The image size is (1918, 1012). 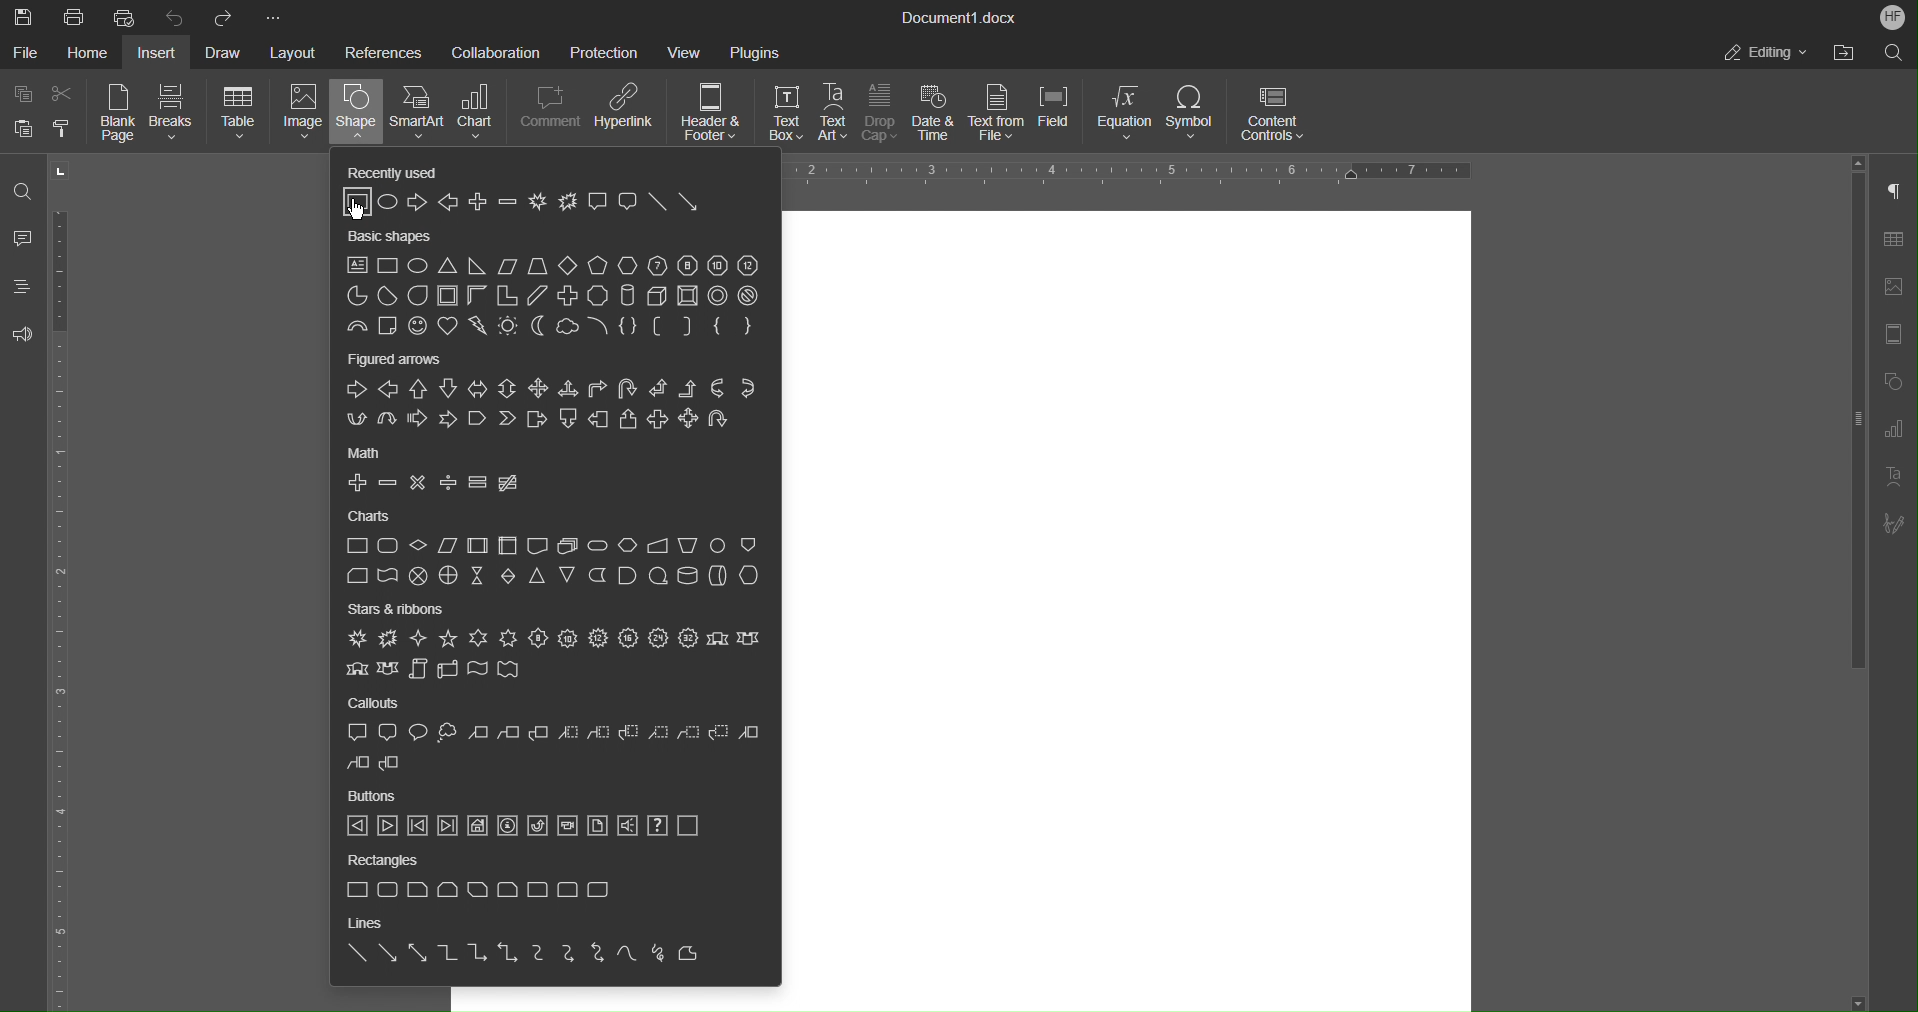 What do you see at coordinates (628, 115) in the screenshot?
I see `Hyperlink` at bounding box center [628, 115].